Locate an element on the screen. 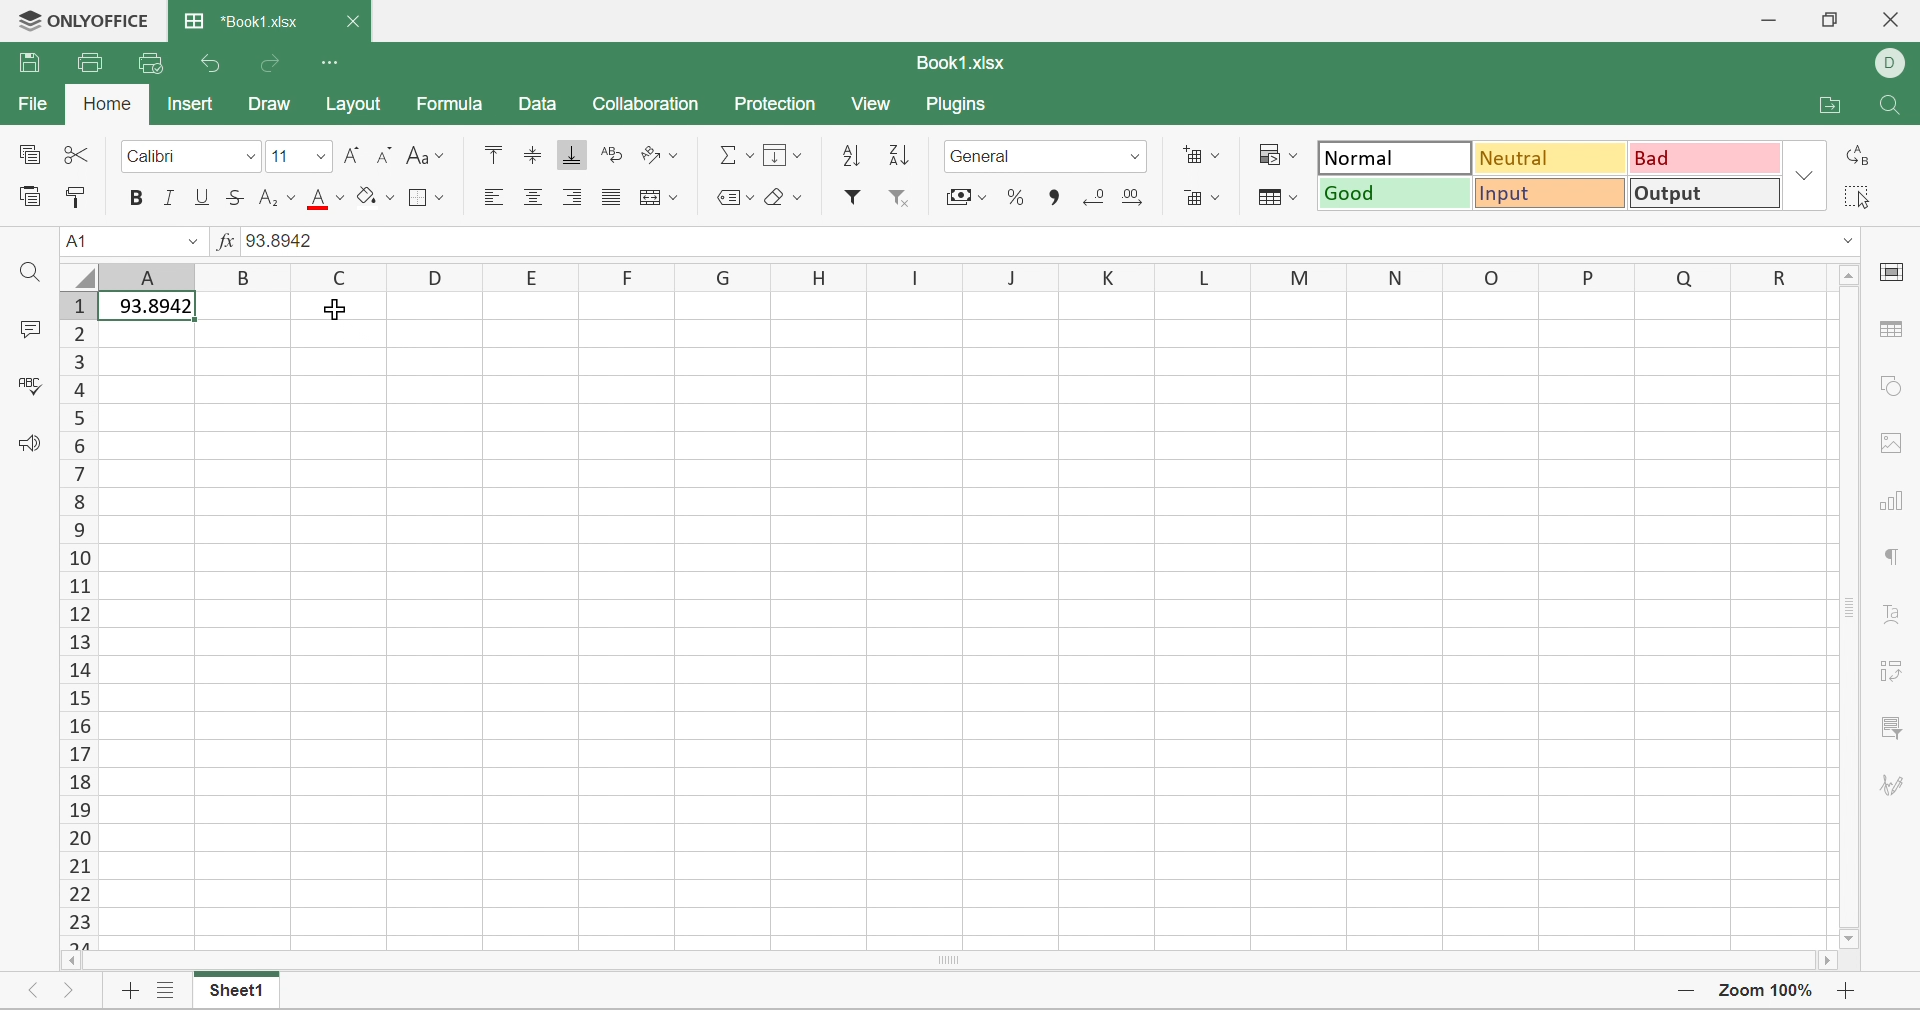 Image resolution: width=1920 pixels, height=1010 pixels. General is located at coordinates (987, 156).